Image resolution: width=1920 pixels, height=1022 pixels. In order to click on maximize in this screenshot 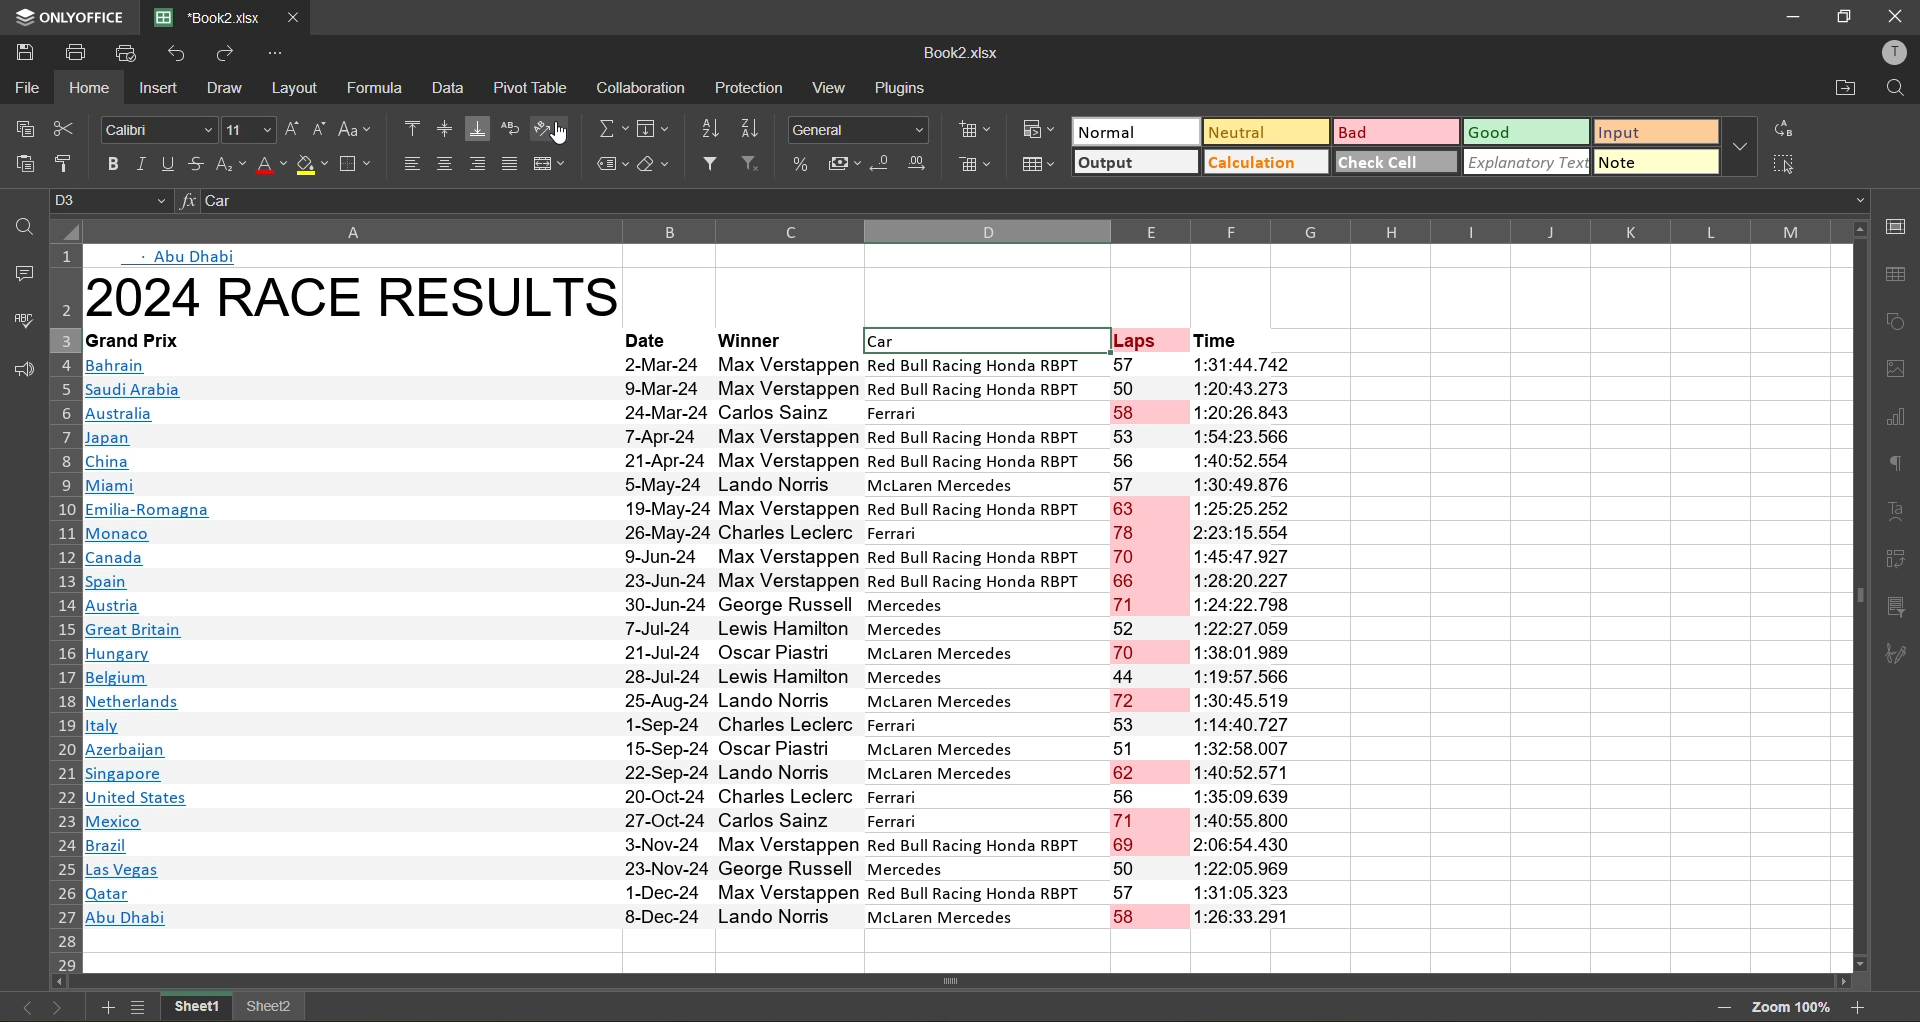, I will do `click(1854, 15)`.